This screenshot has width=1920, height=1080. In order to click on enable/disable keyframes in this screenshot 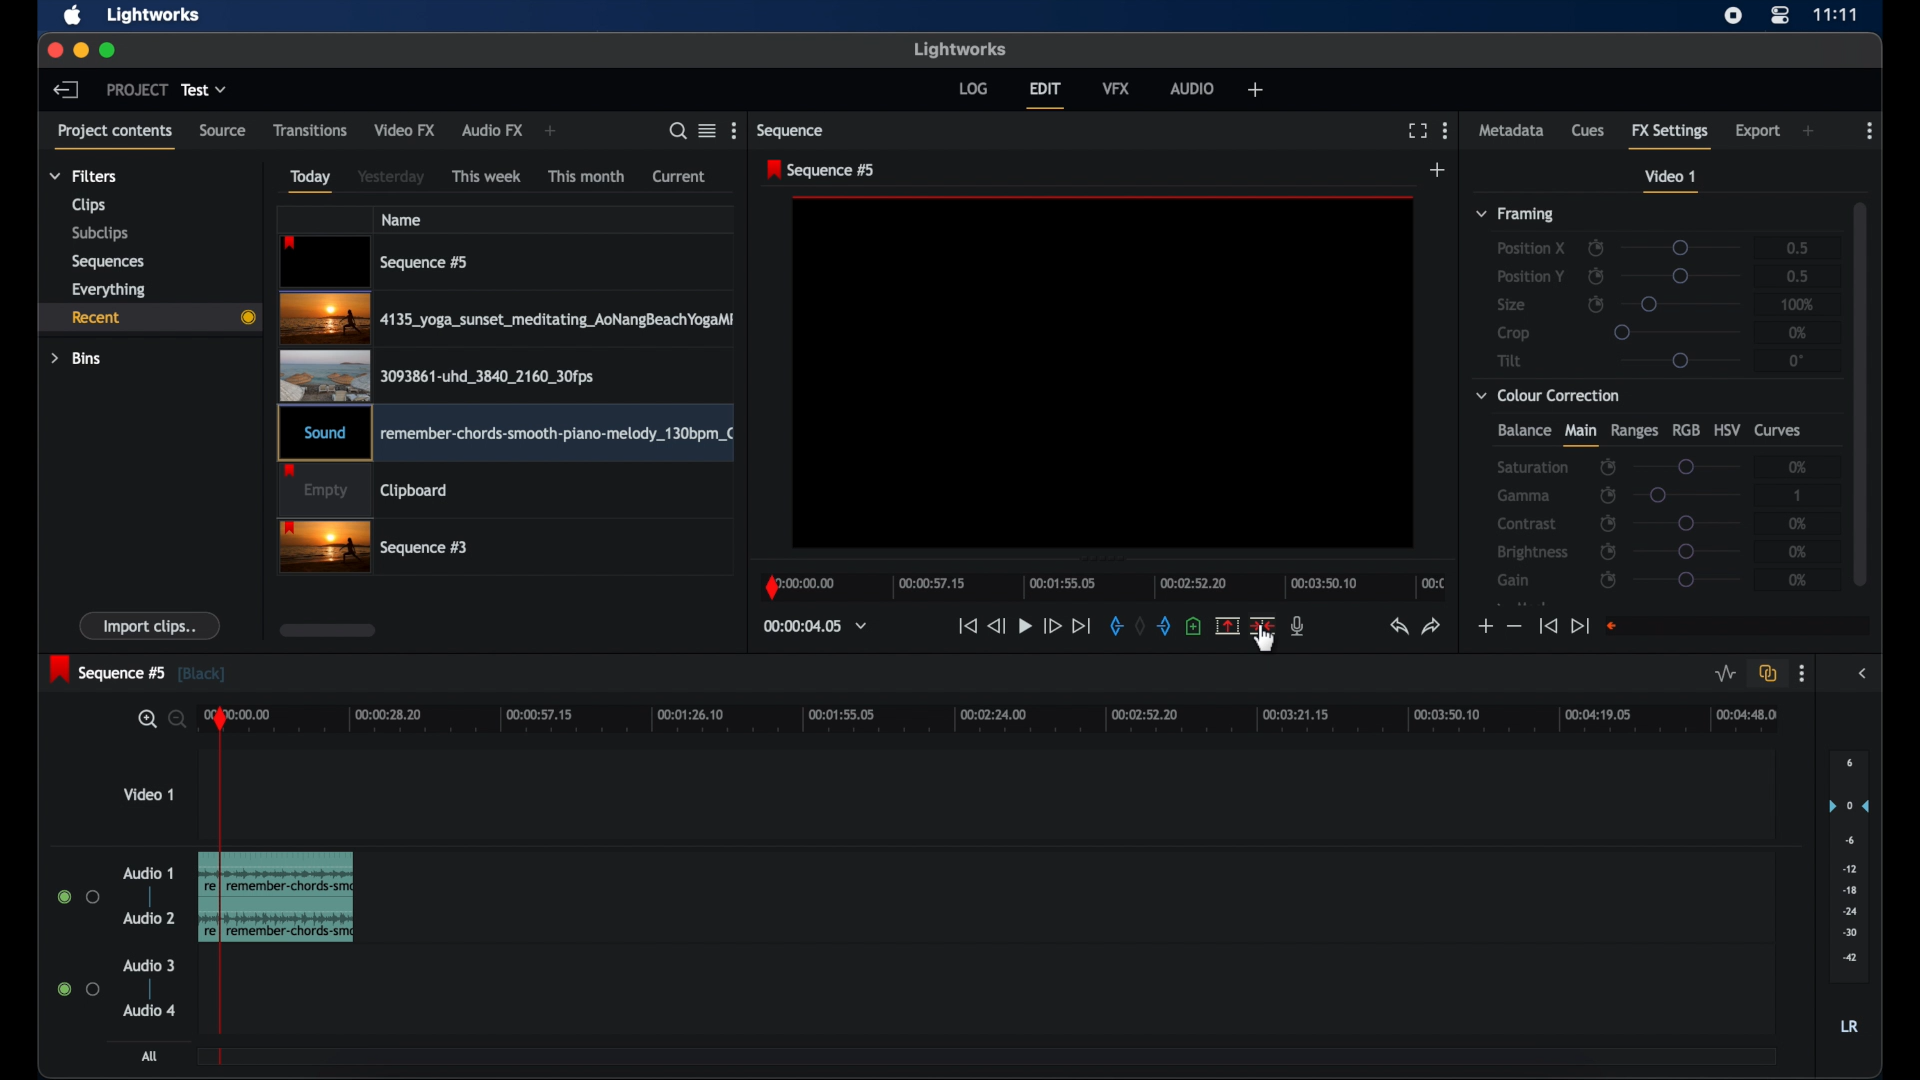, I will do `click(1607, 551)`.